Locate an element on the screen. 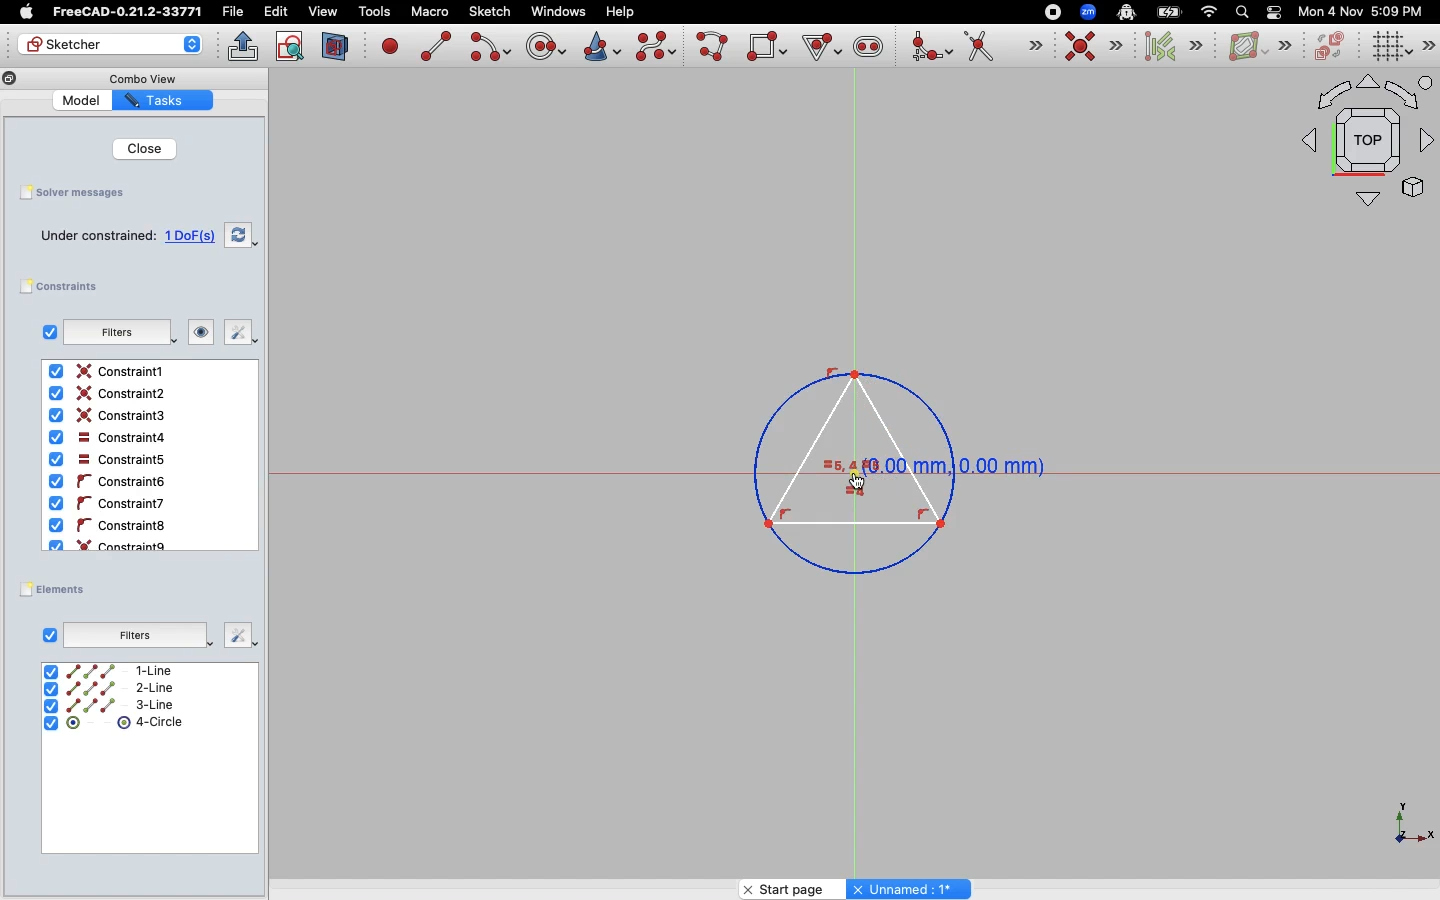 The height and width of the screenshot is (900, 1440). Robot is located at coordinates (1126, 14).